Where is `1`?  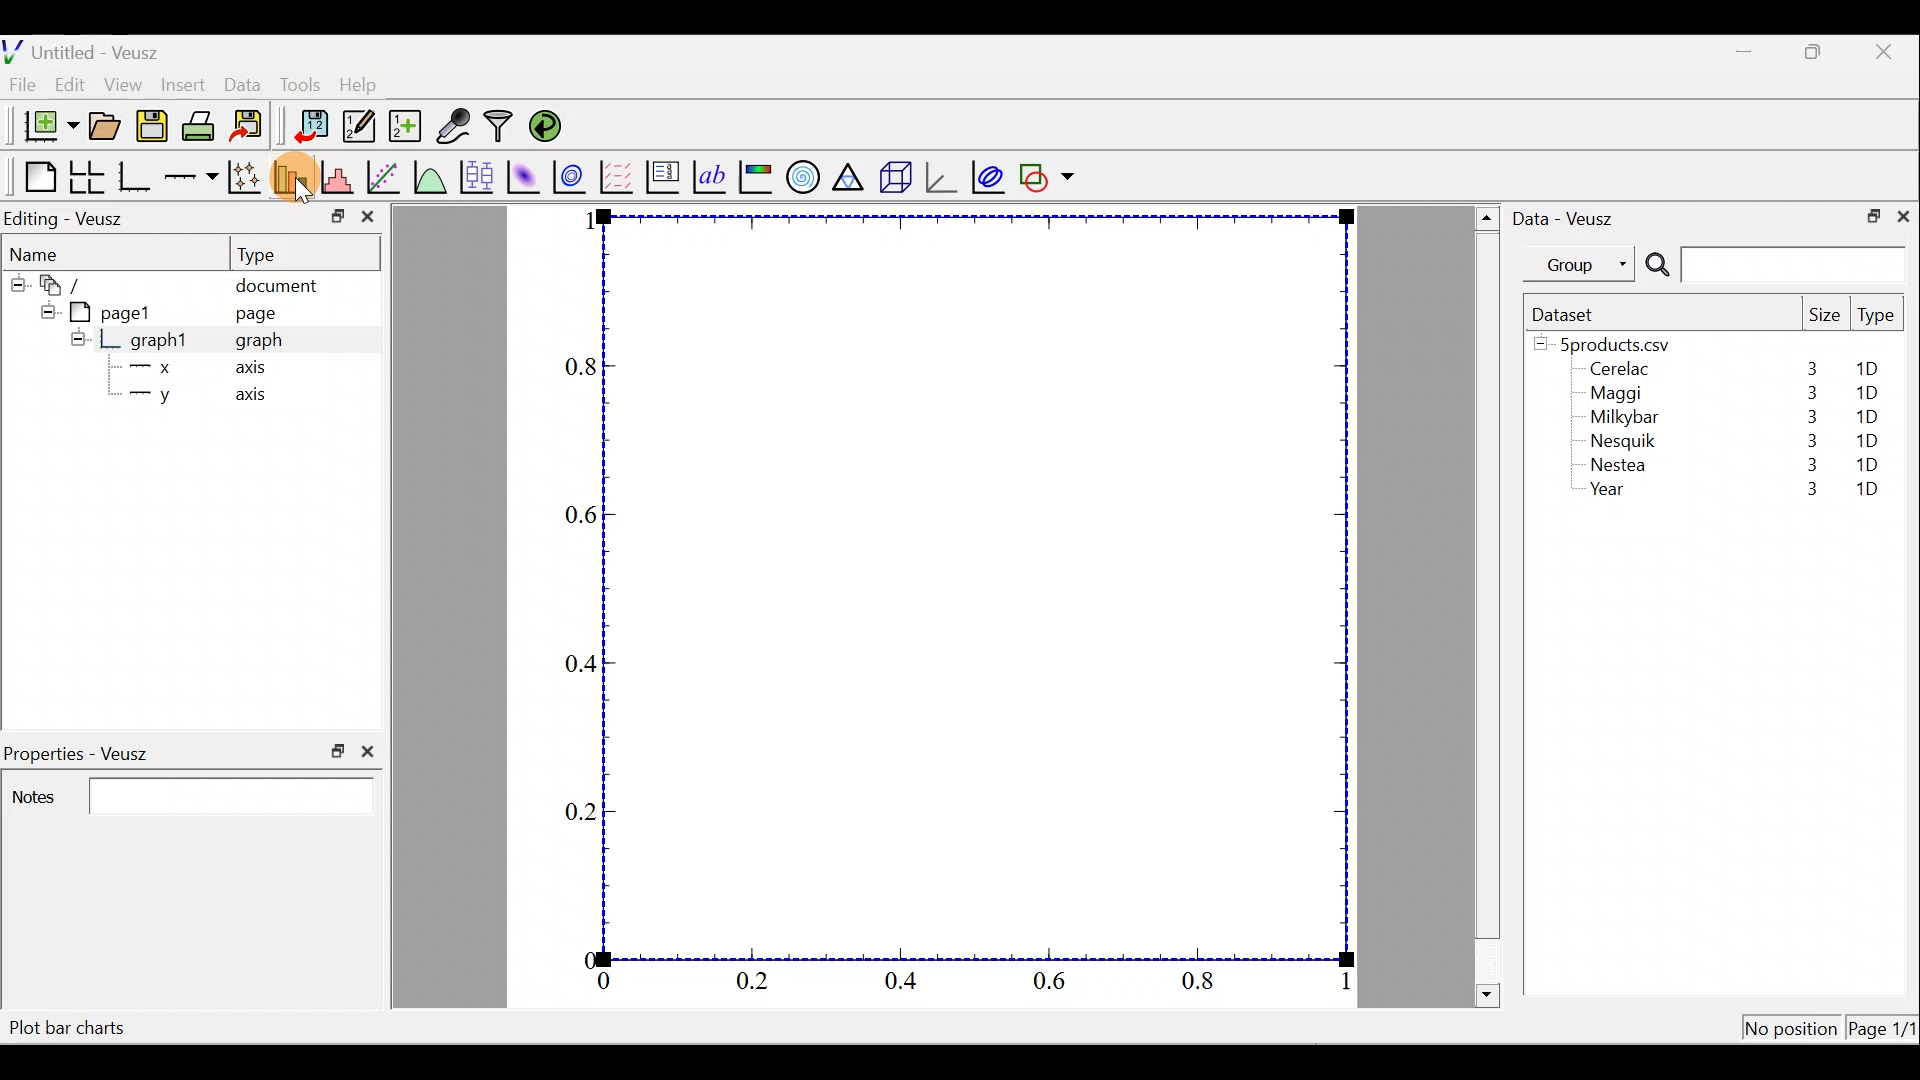 1 is located at coordinates (588, 220).